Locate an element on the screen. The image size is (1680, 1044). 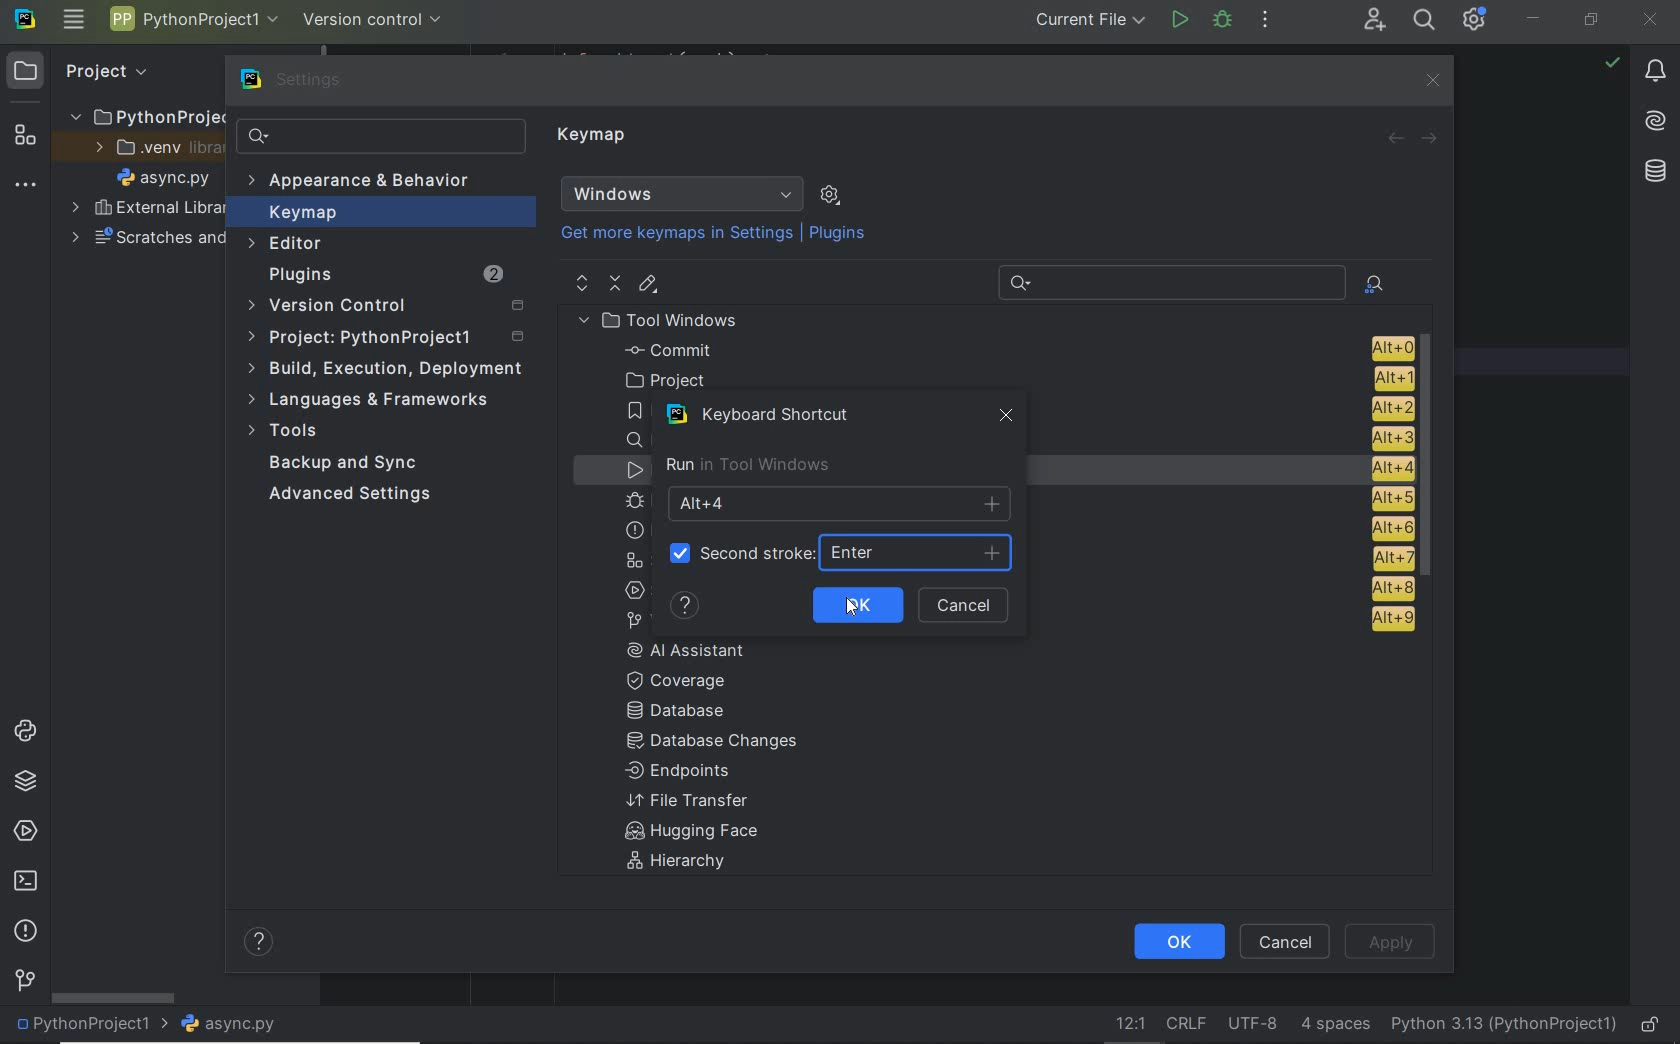
alt +3 is located at coordinates (1386, 437).